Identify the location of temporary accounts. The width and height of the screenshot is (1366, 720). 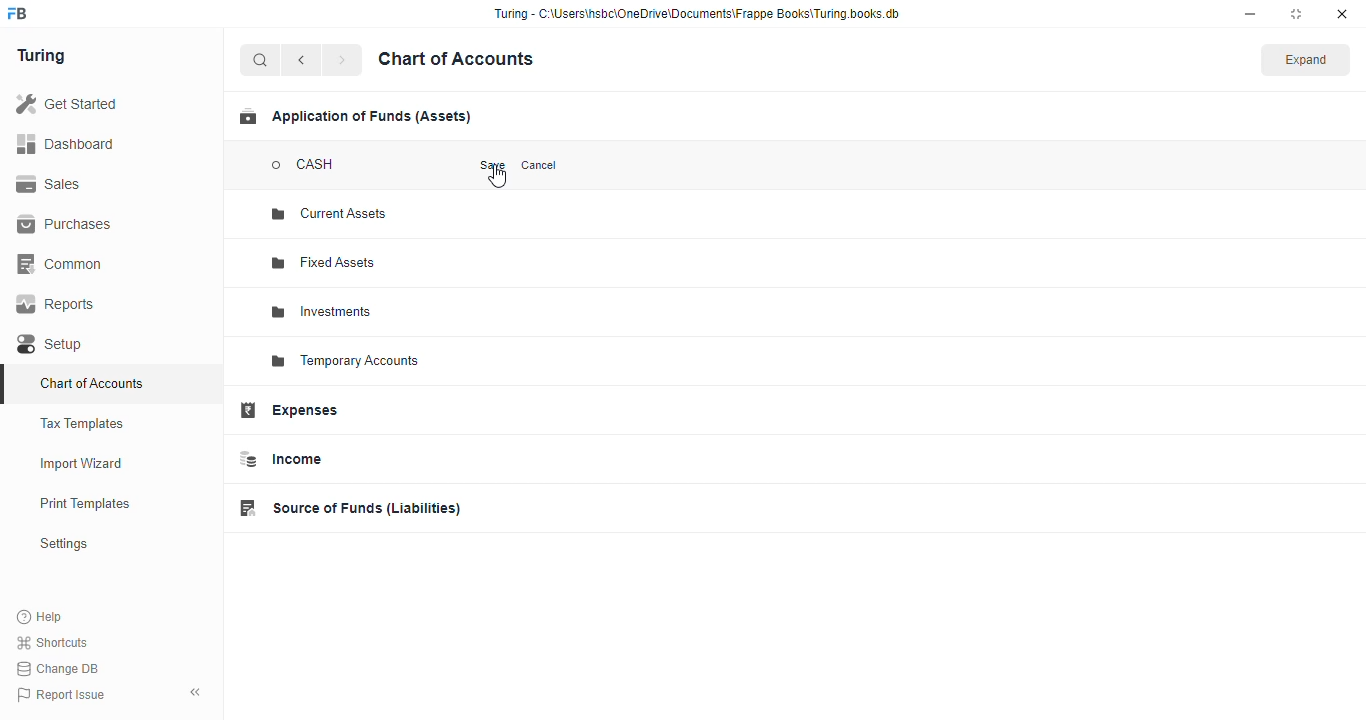
(345, 361).